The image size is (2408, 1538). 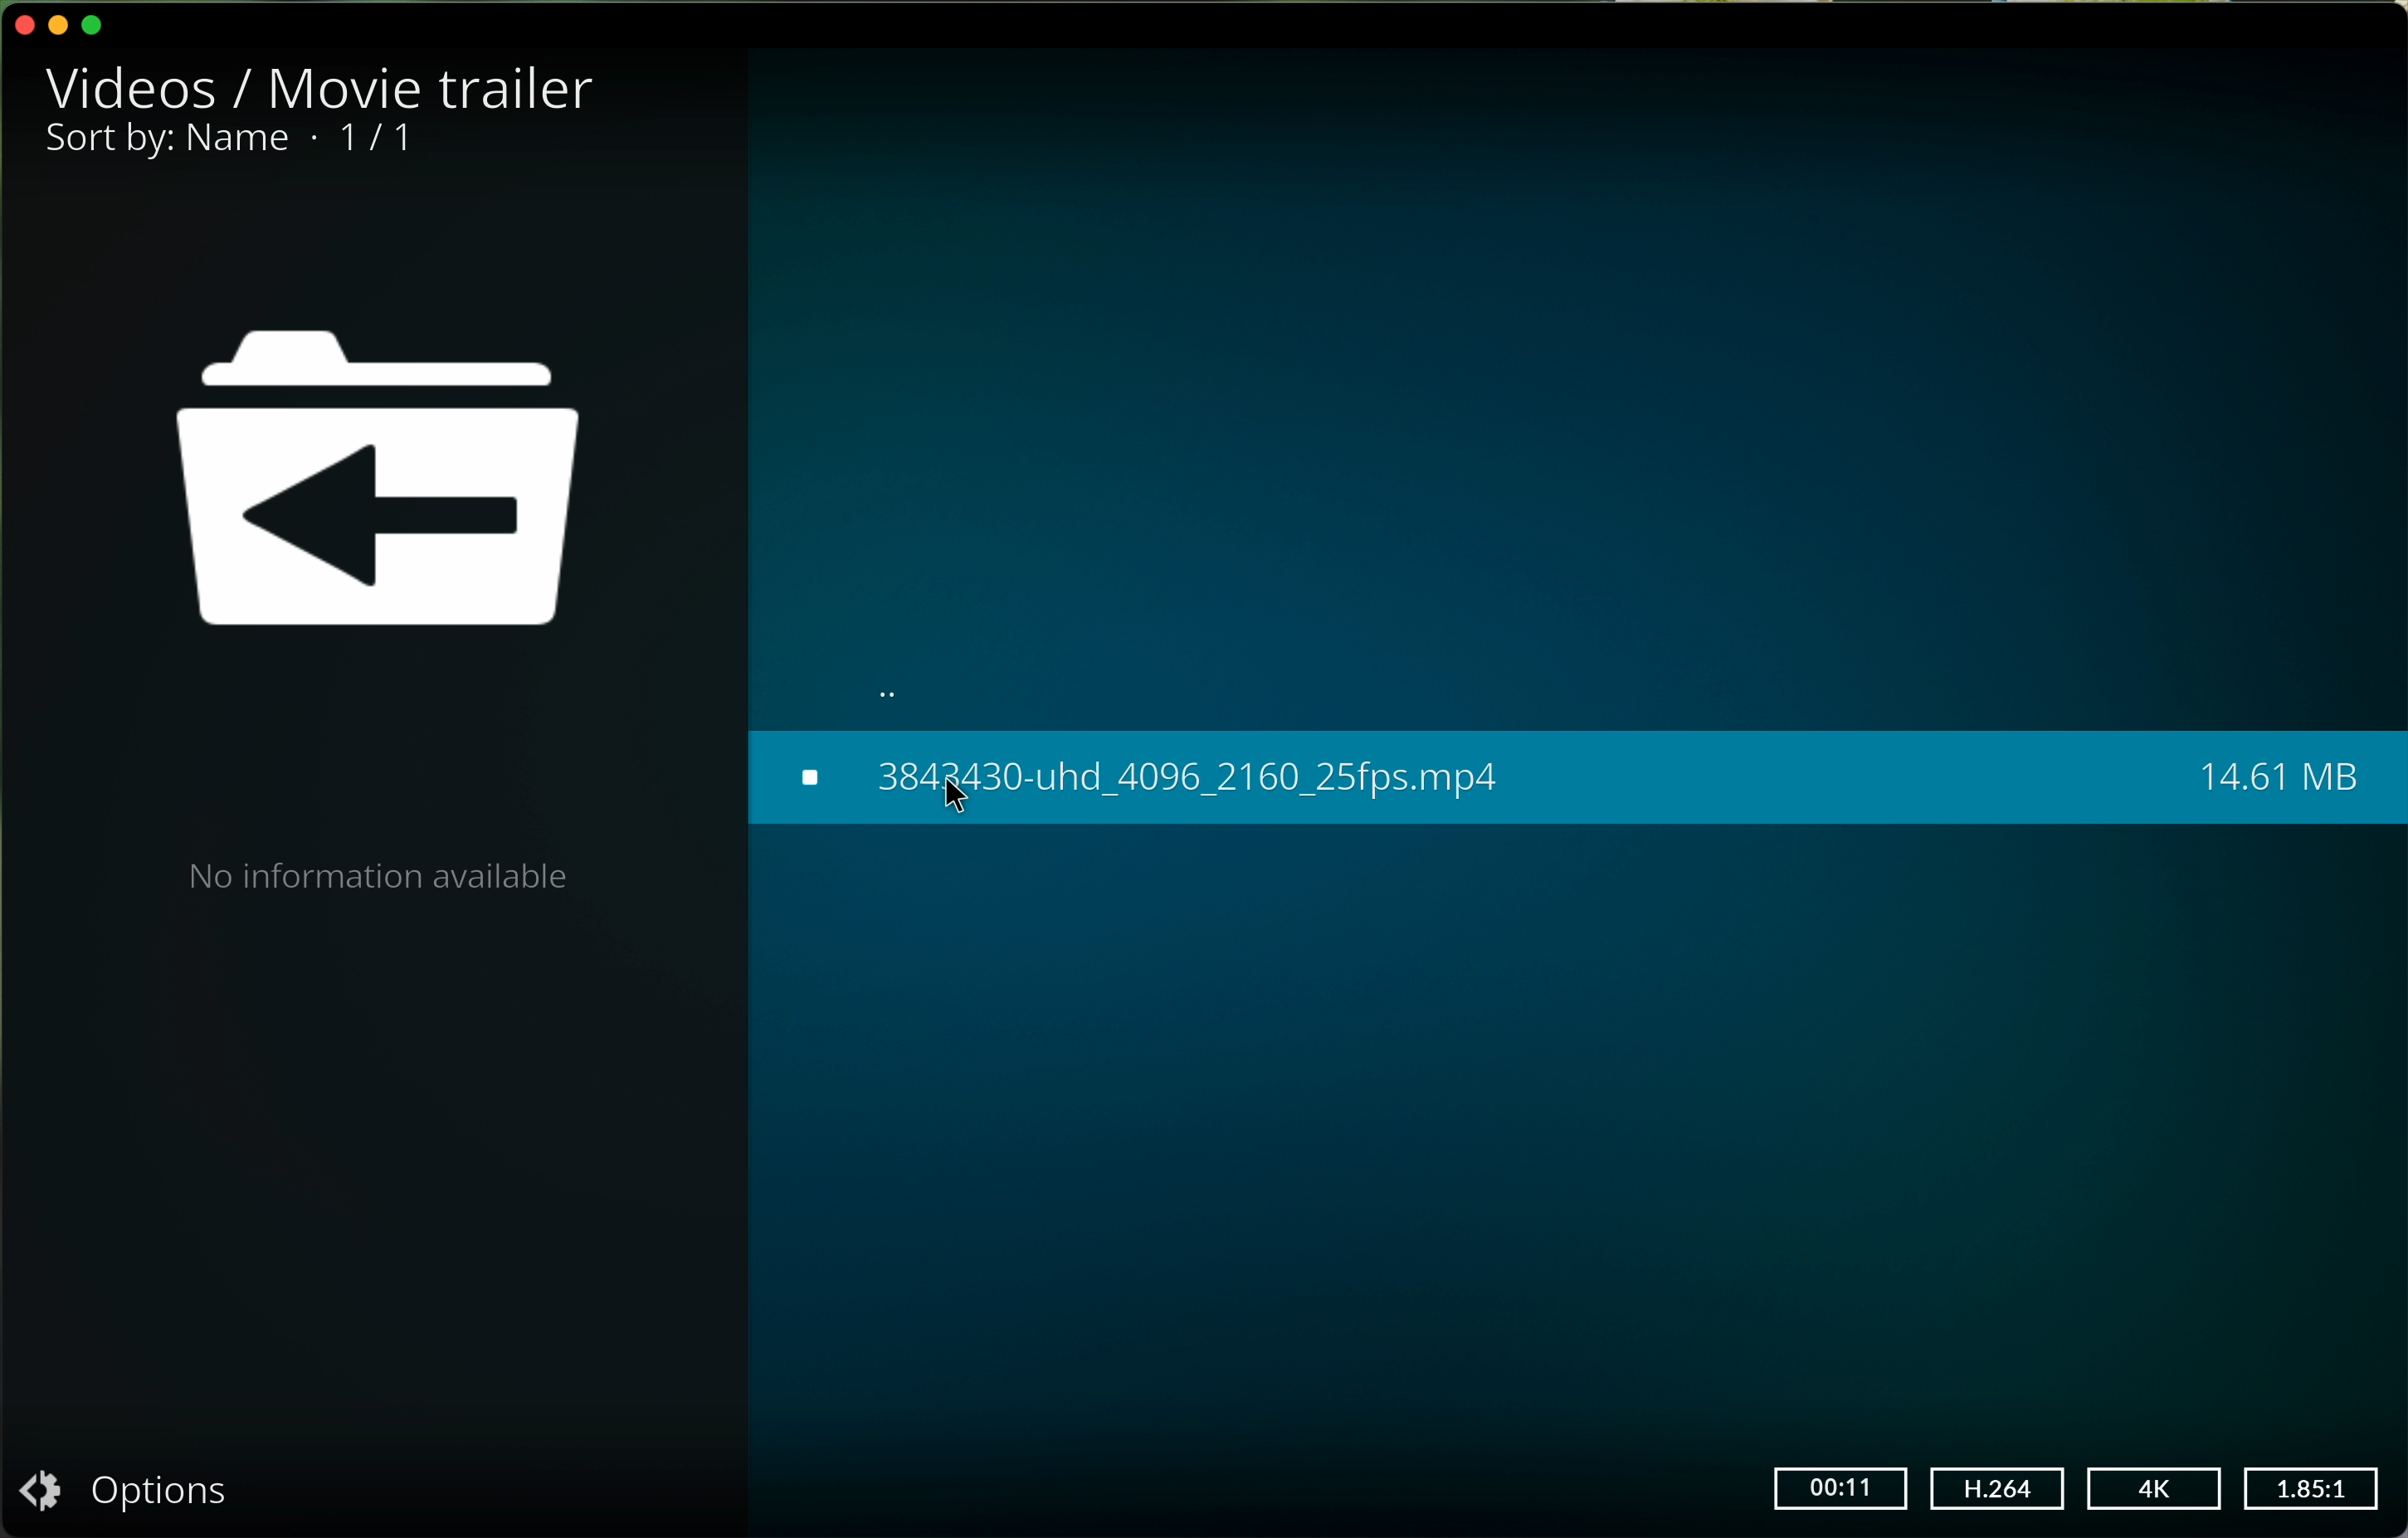 I want to click on 00:11, so click(x=1842, y=1489).